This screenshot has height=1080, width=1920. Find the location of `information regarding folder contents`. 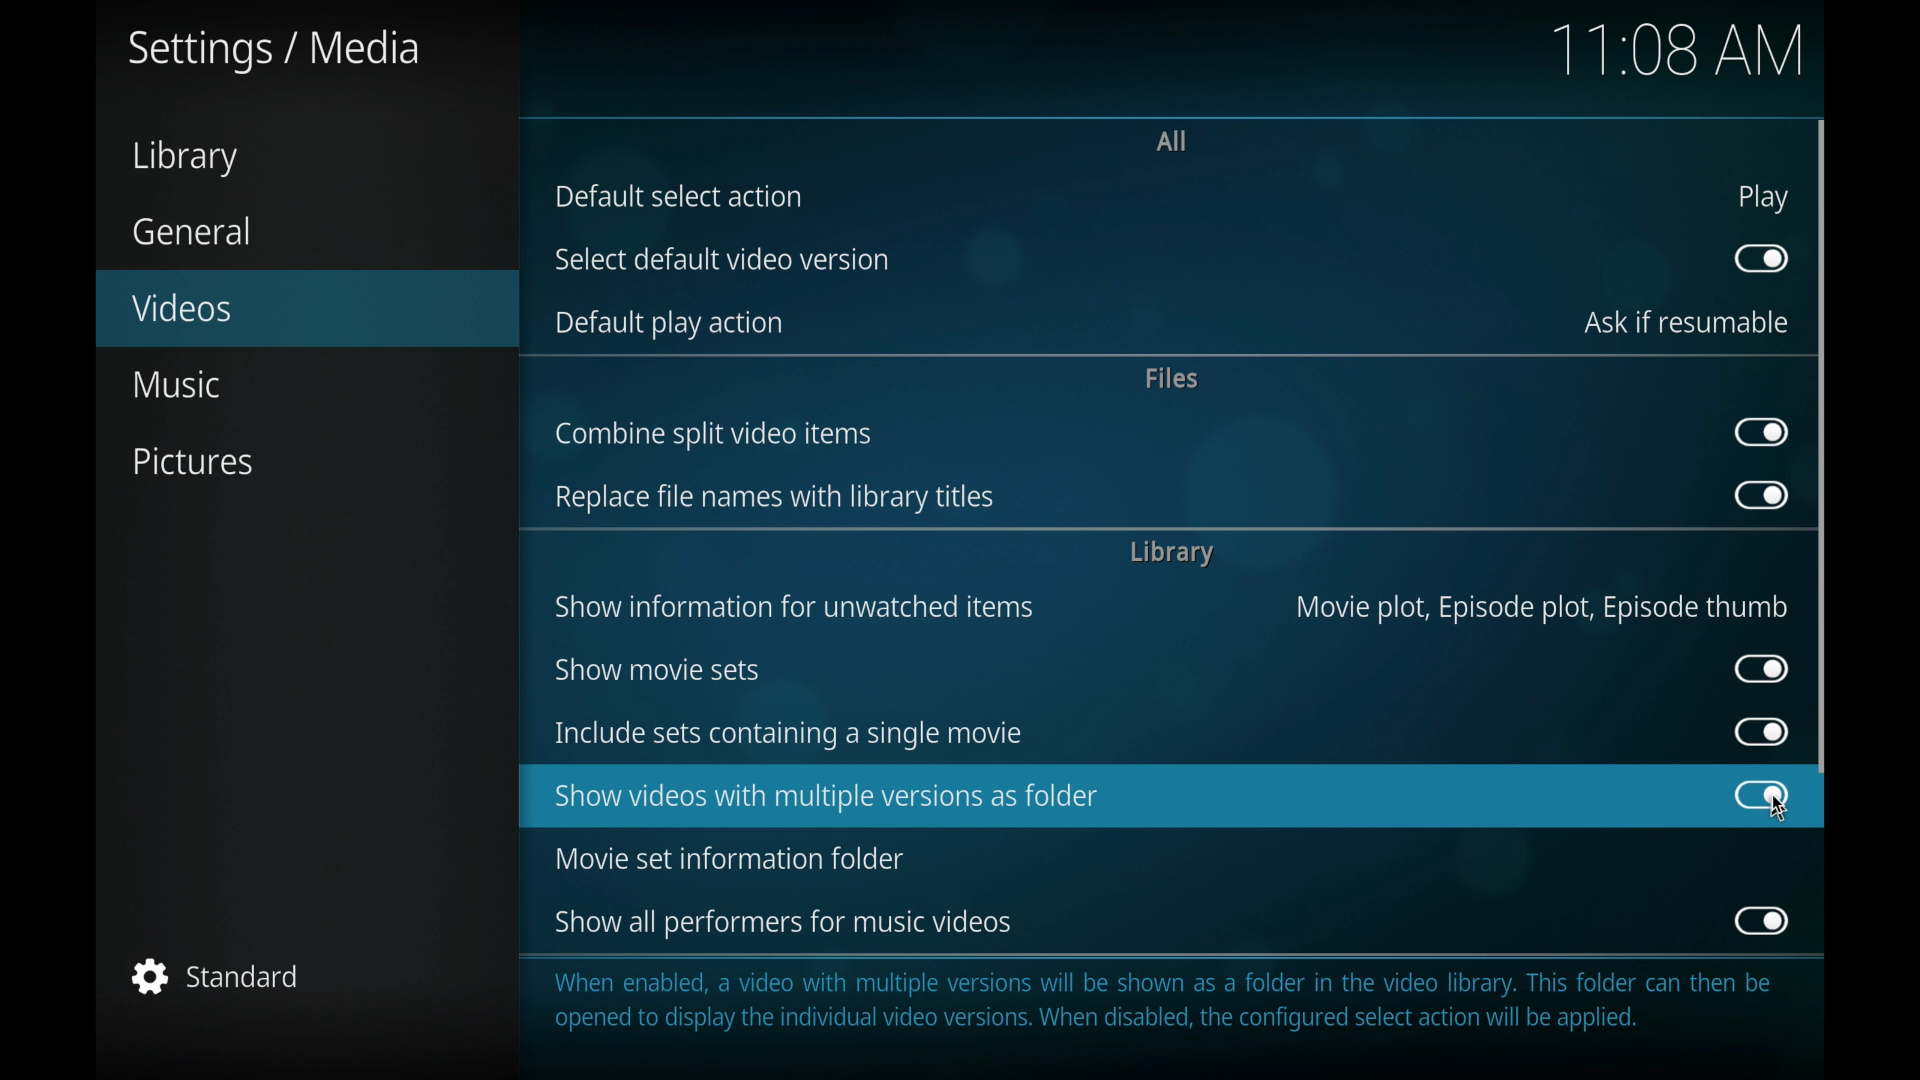

information regarding folder contents is located at coordinates (1165, 1002).